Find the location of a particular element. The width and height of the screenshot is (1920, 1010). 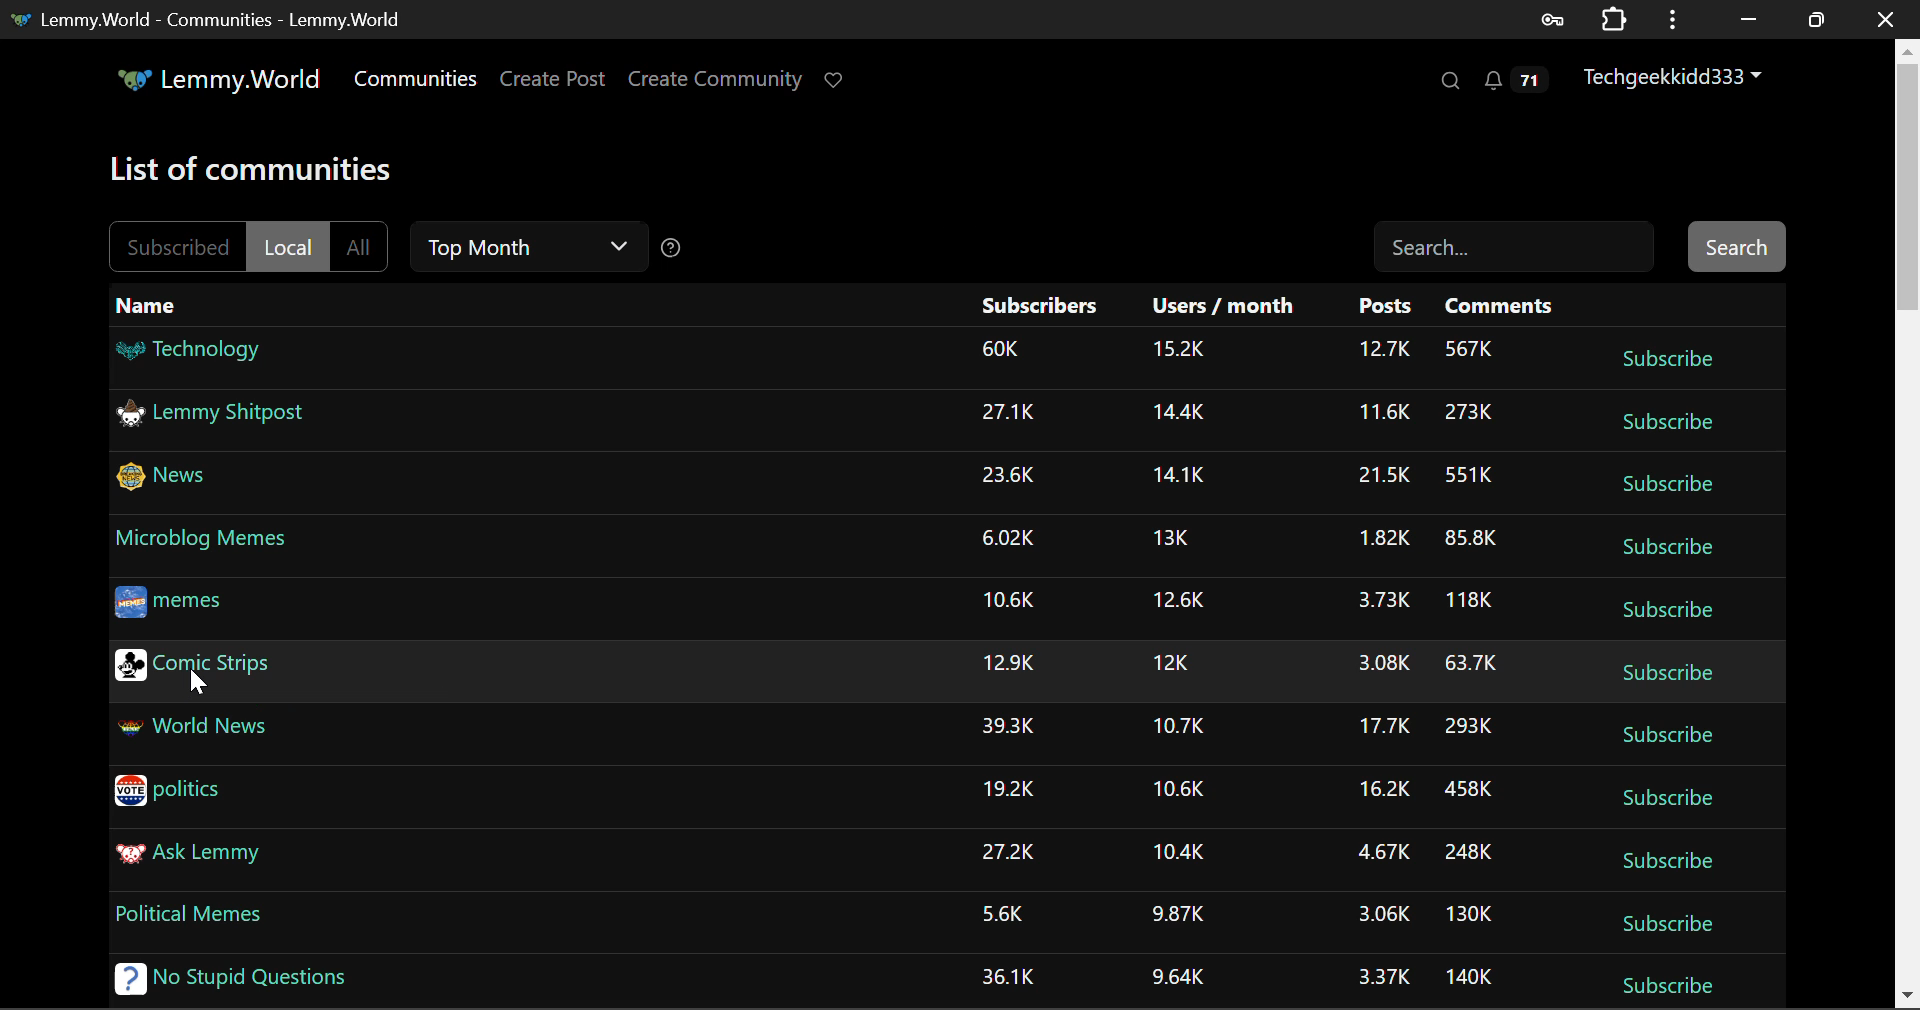

Cursor Position is located at coordinates (197, 680).